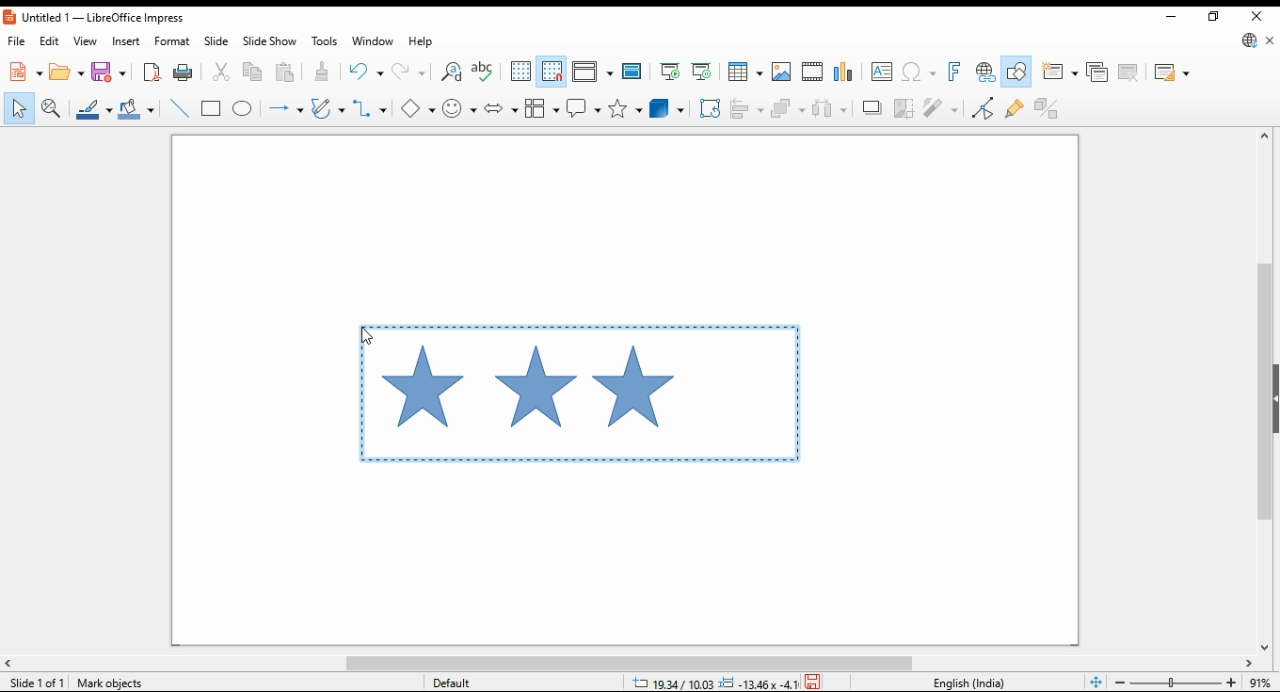 Image resolution: width=1280 pixels, height=692 pixels. What do you see at coordinates (919, 72) in the screenshot?
I see `insert special characters` at bounding box center [919, 72].